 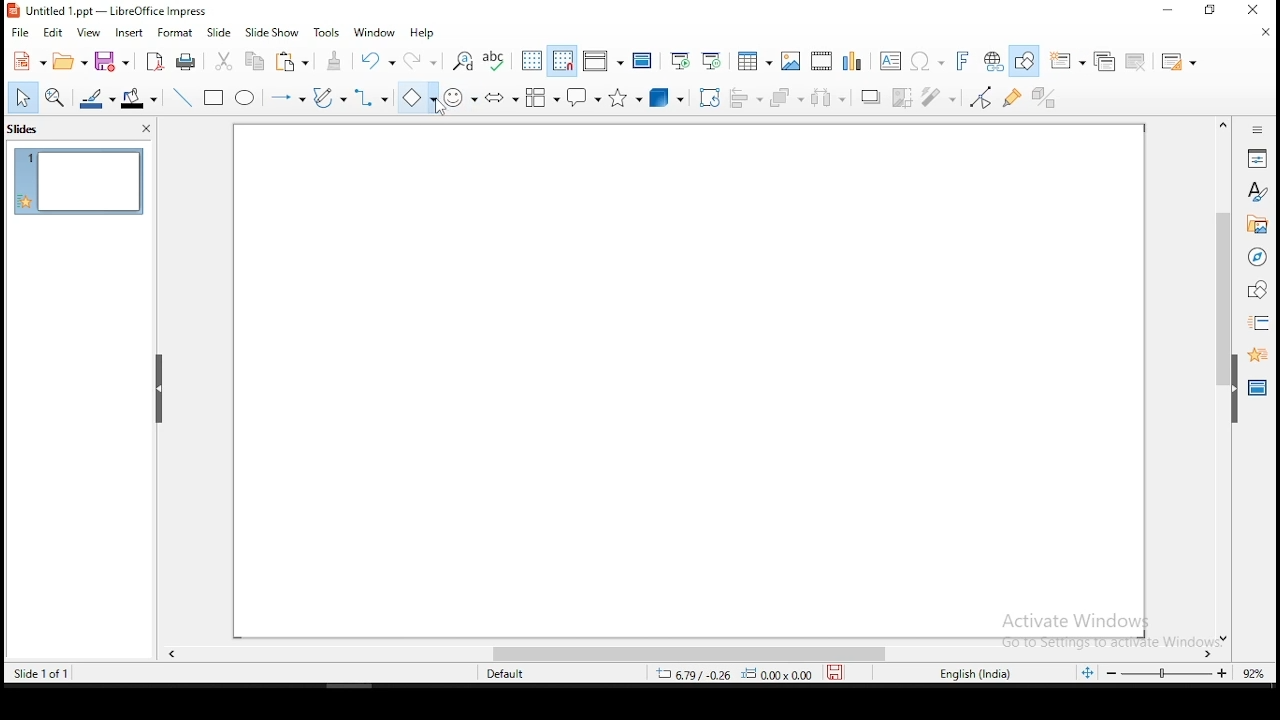 What do you see at coordinates (22, 97) in the screenshot?
I see `select tool` at bounding box center [22, 97].